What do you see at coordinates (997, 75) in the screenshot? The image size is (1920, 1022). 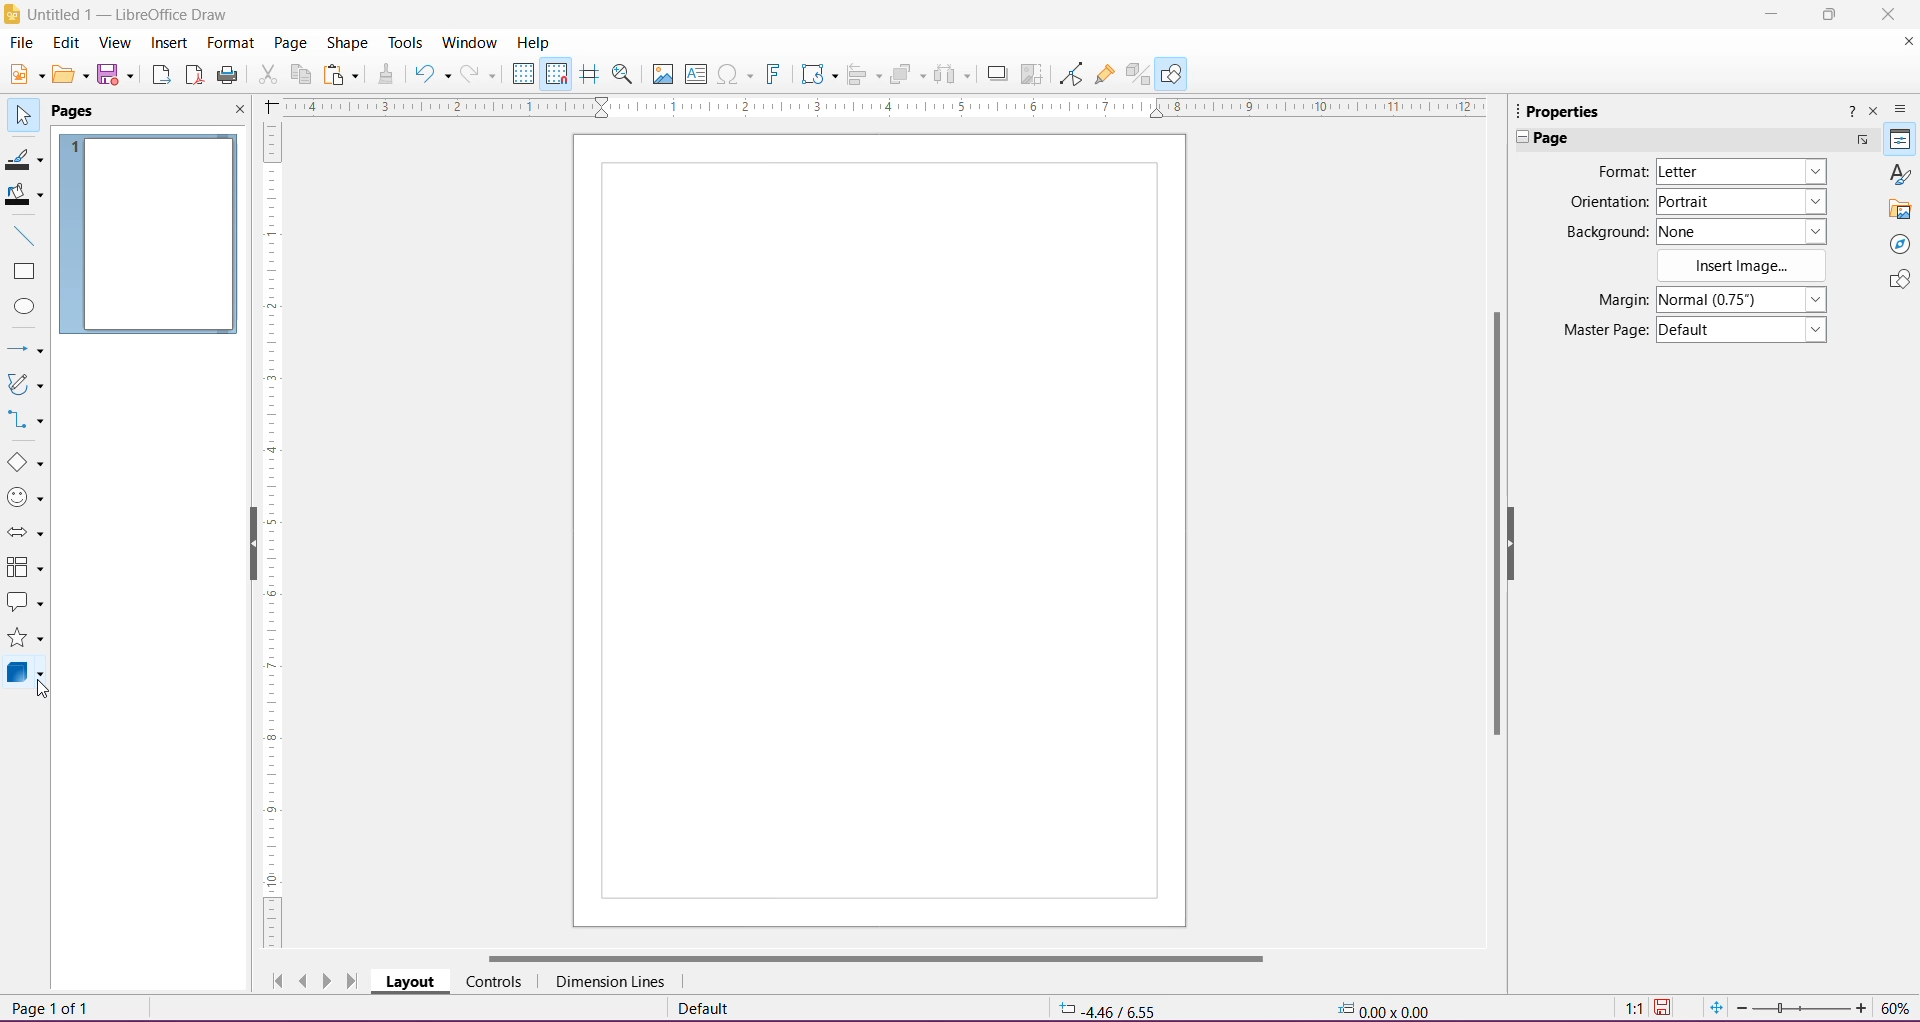 I see `Shadow` at bounding box center [997, 75].